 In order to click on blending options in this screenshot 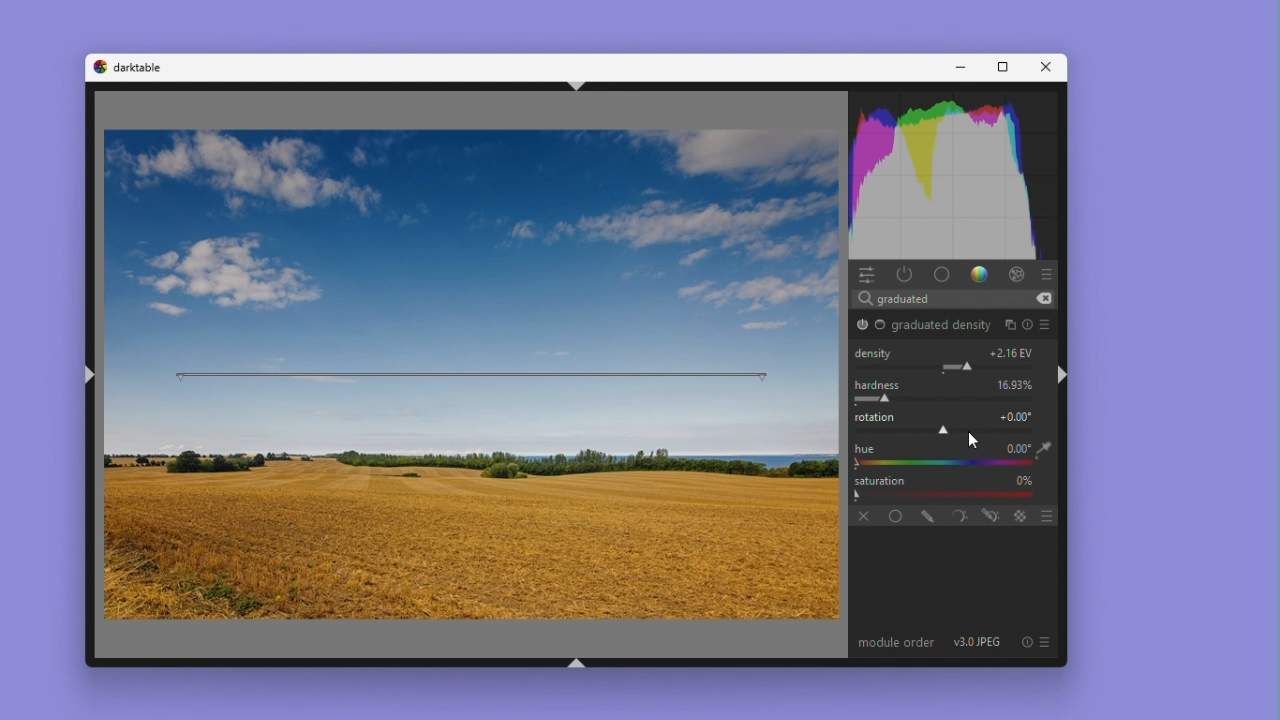, I will do `click(1021, 515)`.